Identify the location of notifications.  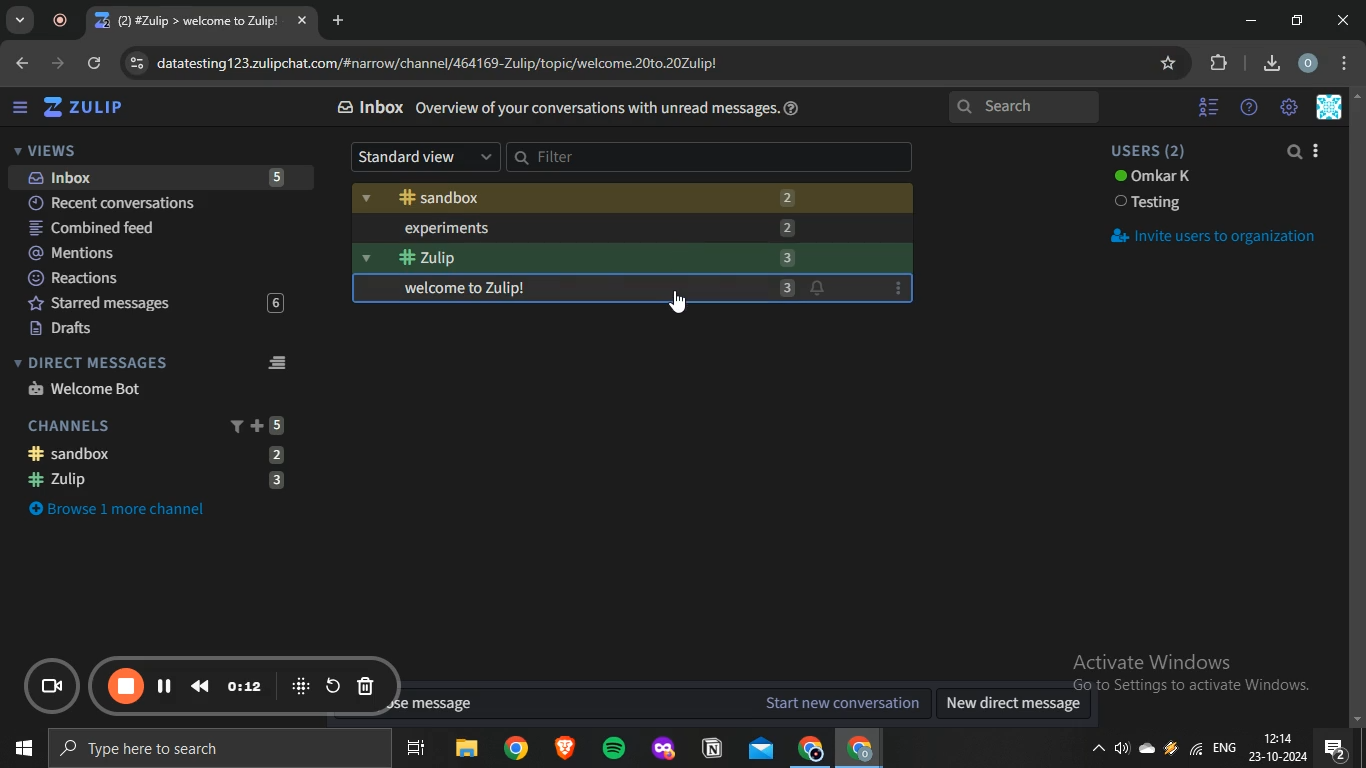
(1335, 749).